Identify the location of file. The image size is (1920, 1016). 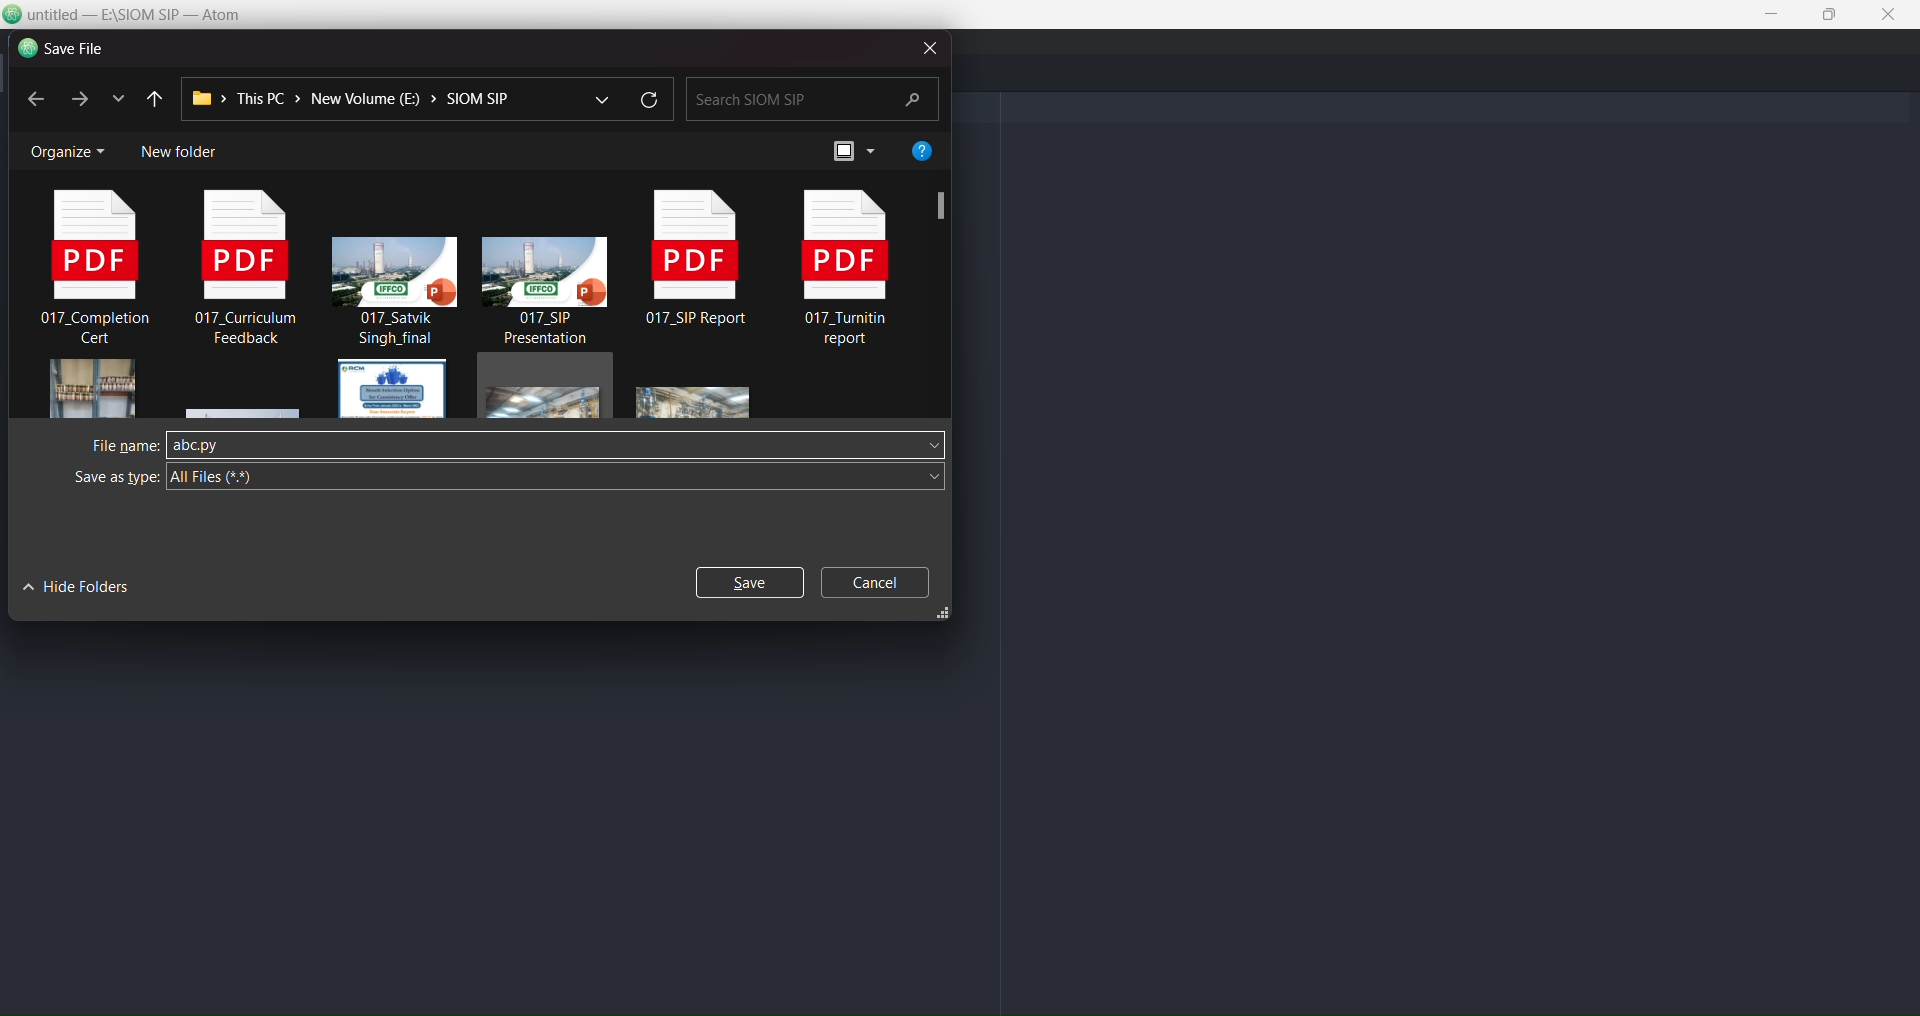
(245, 413).